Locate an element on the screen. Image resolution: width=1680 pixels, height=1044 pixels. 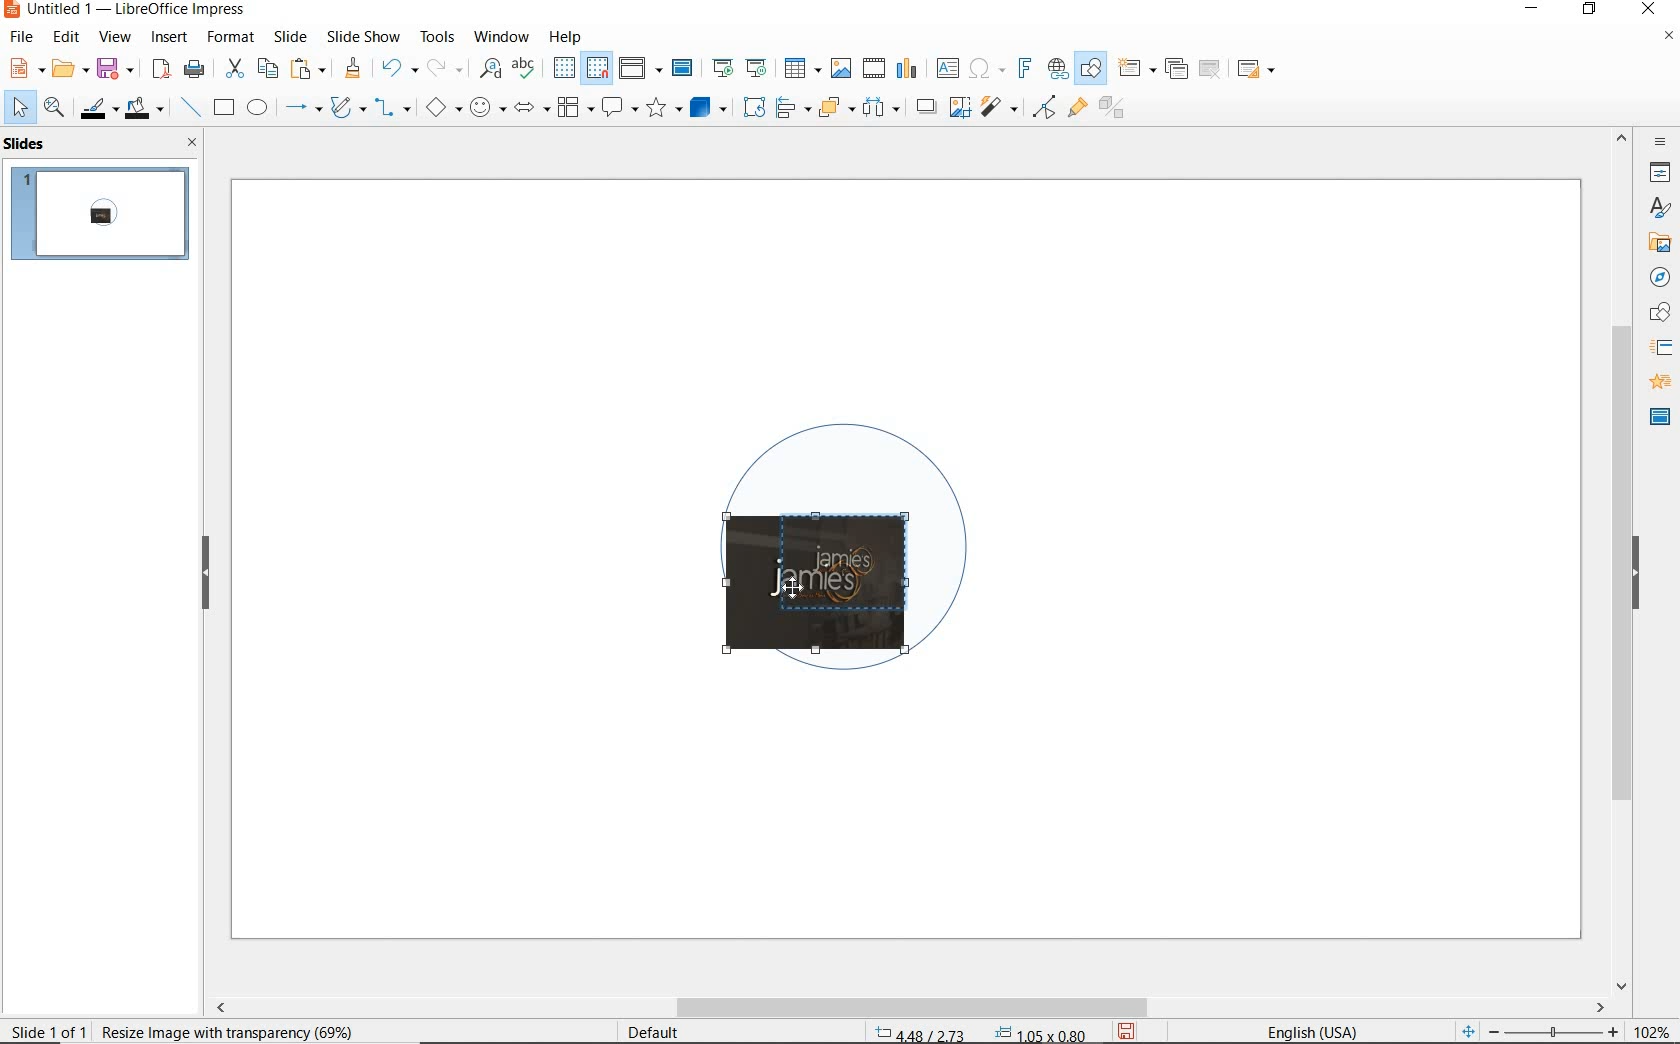
slide show is located at coordinates (362, 36).